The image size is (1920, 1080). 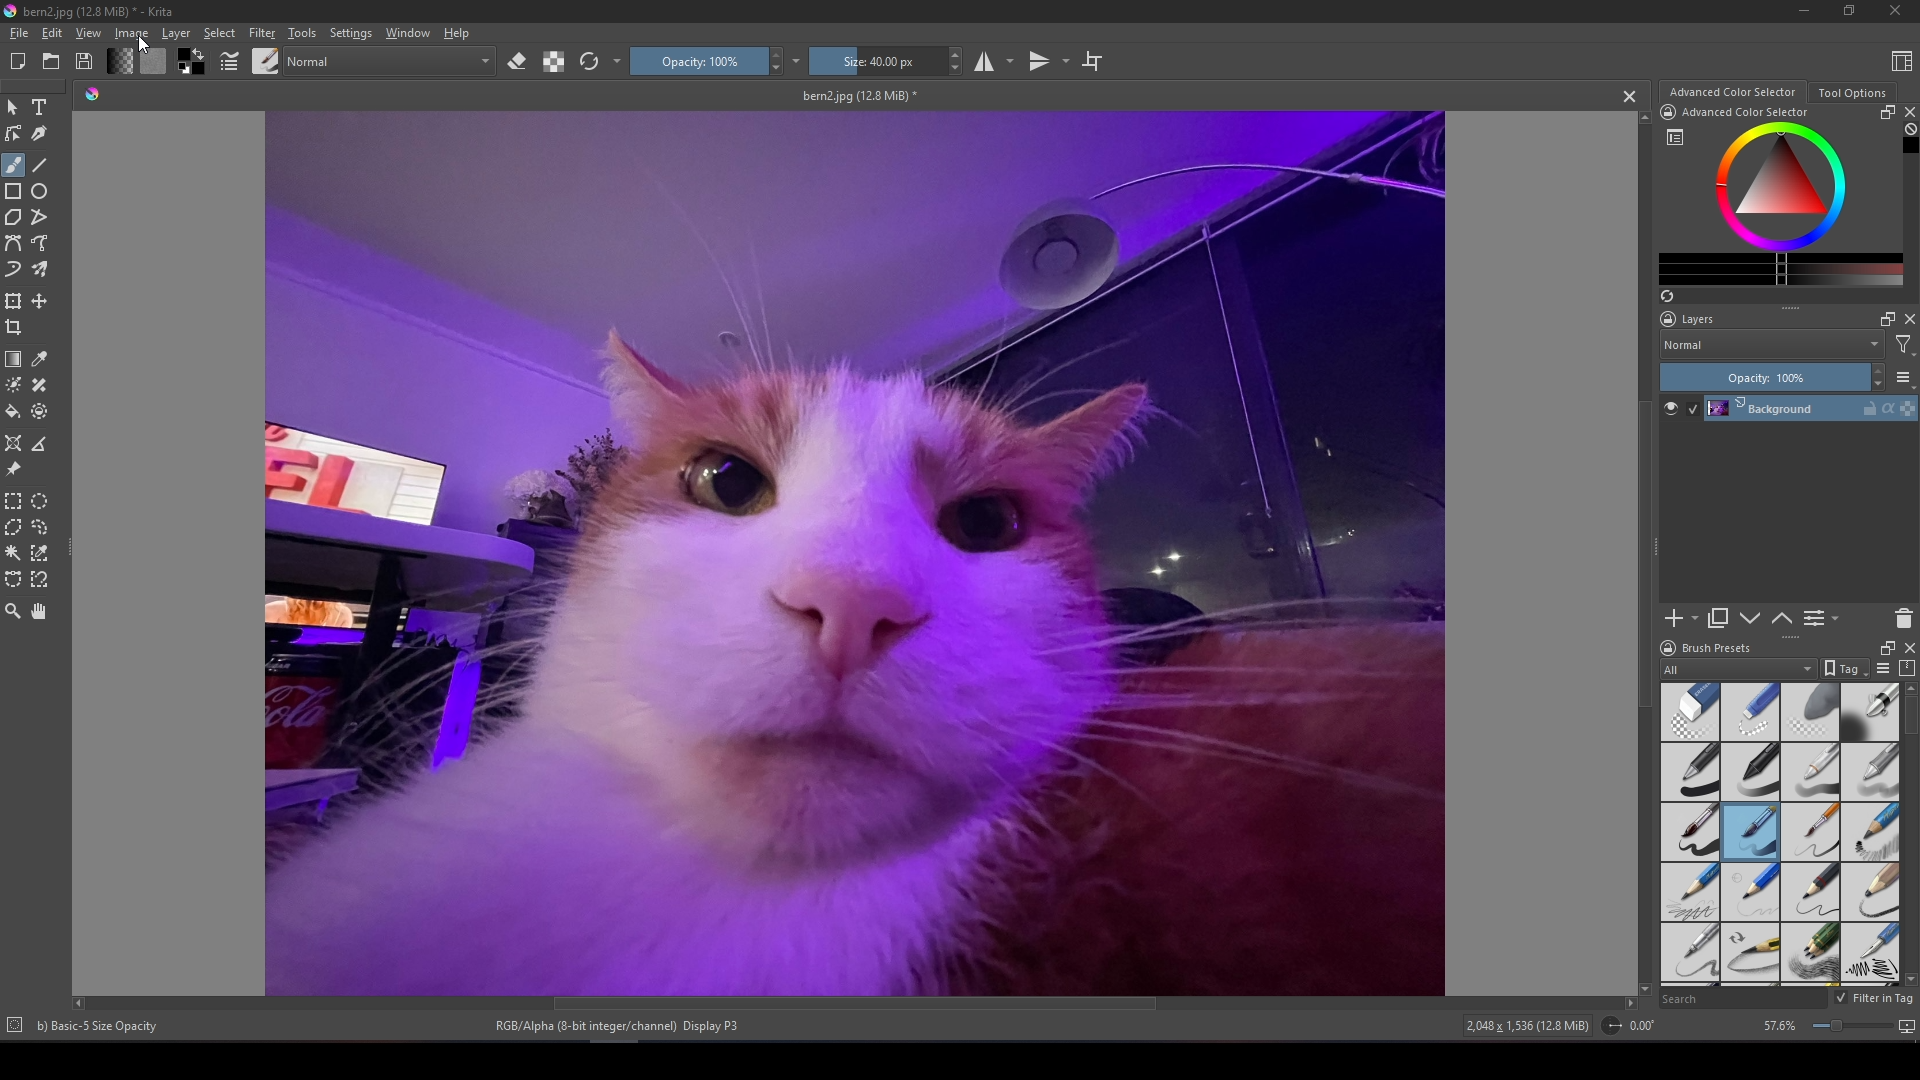 What do you see at coordinates (1903, 619) in the screenshot?
I see `Delete layer` at bounding box center [1903, 619].